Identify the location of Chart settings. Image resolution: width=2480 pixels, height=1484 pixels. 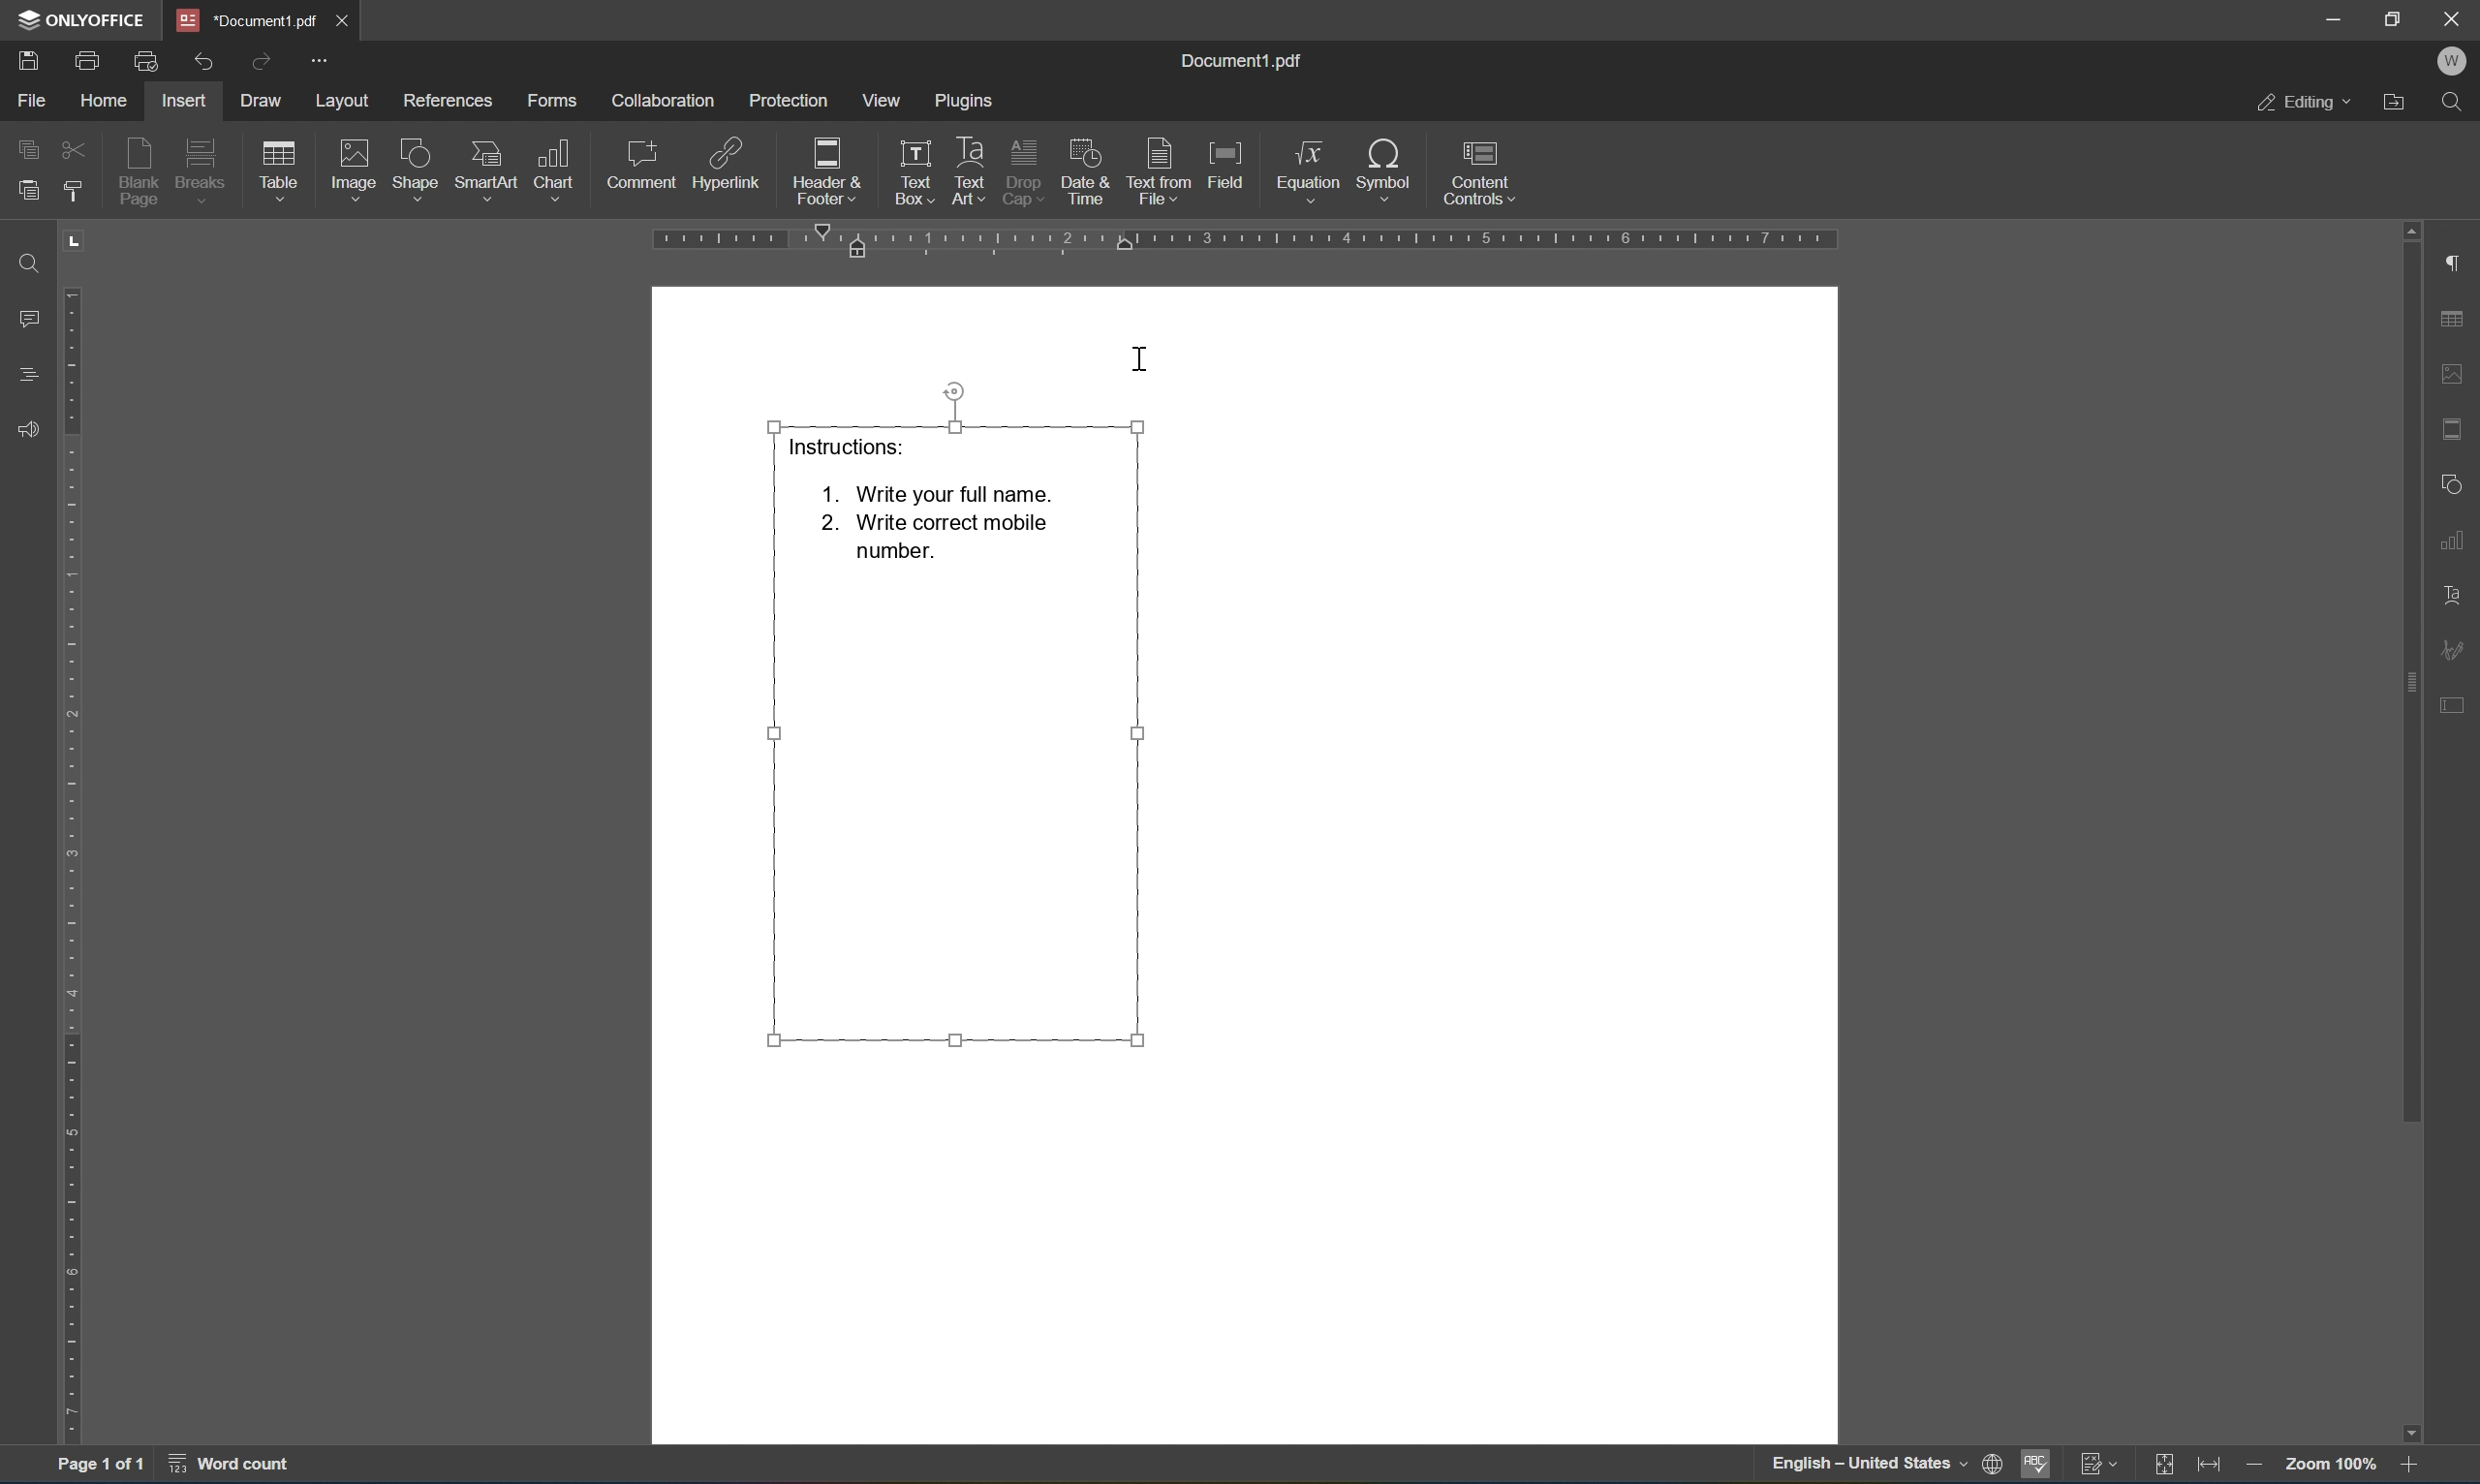
(2455, 537).